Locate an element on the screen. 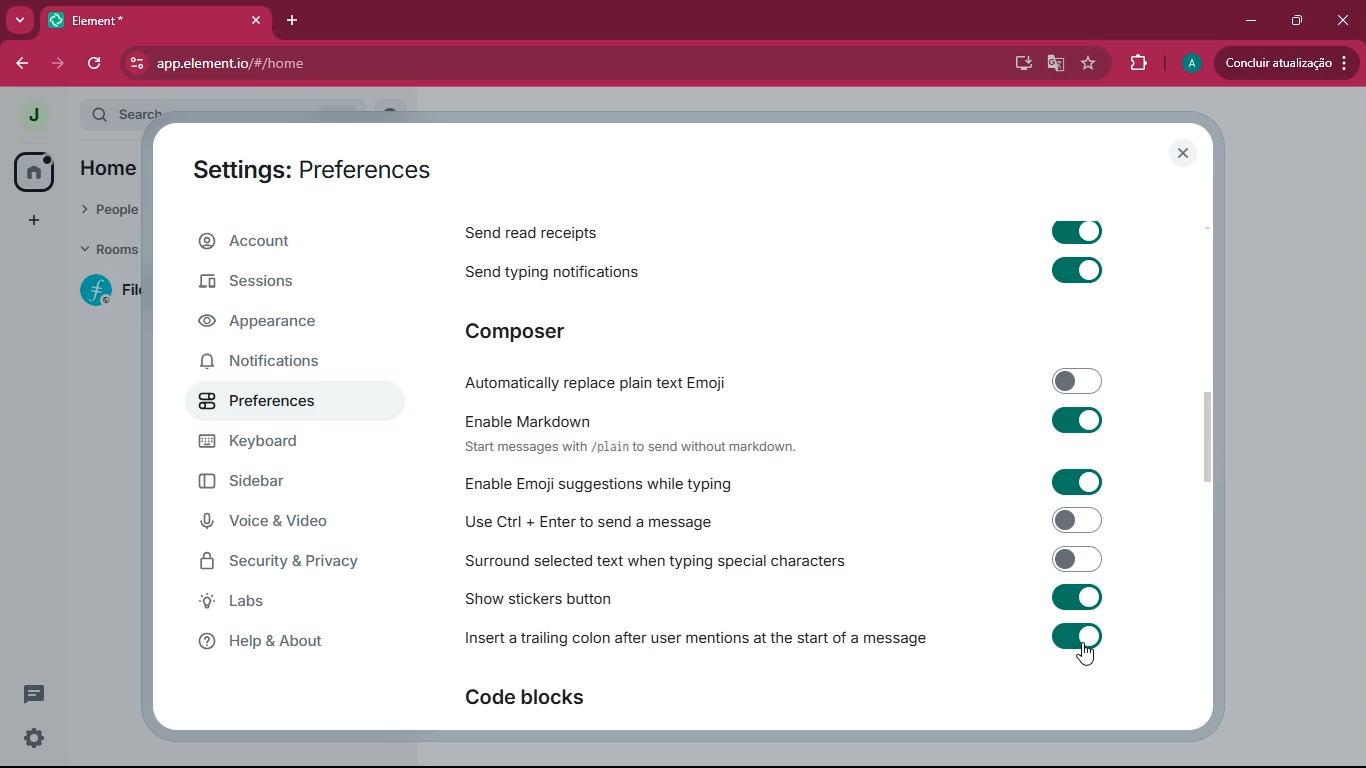 Image resolution: width=1366 pixels, height=768 pixels. close is located at coordinates (1185, 153).